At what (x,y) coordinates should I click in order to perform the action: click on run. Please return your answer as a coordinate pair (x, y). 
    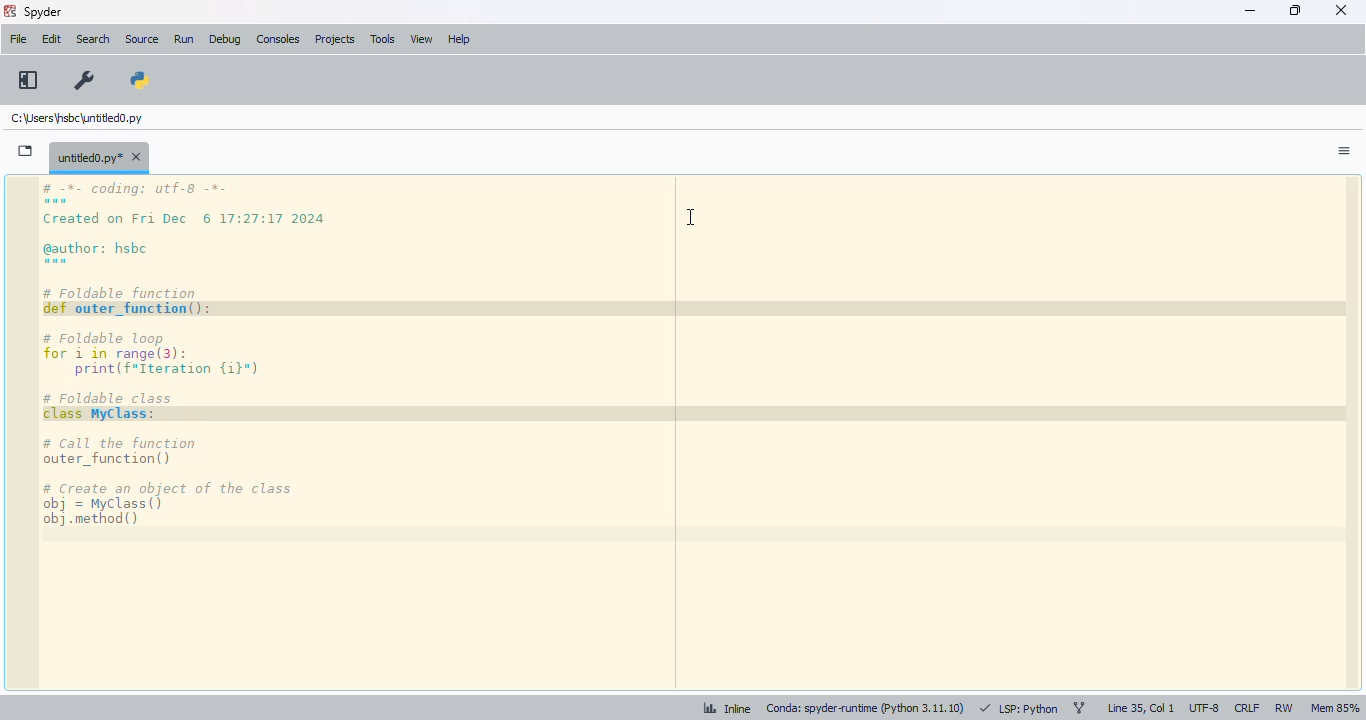
    Looking at the image, I should click on (184, 39).